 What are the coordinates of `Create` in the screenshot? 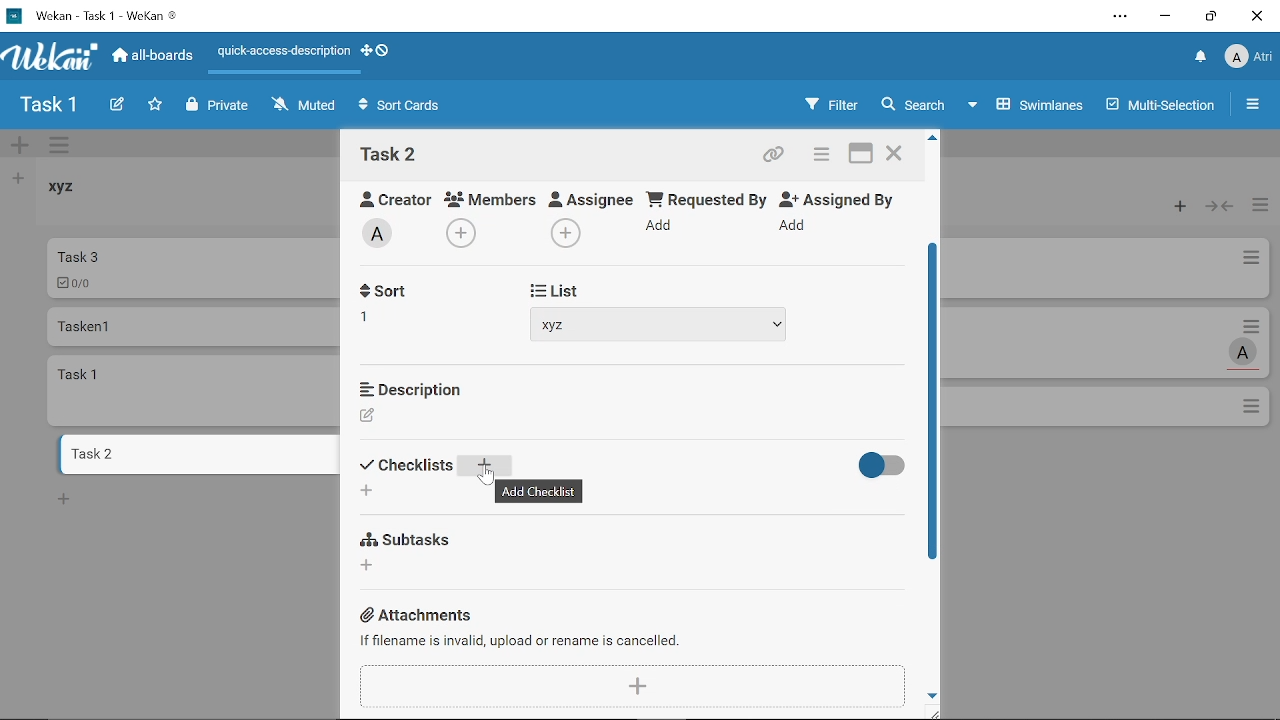 It's located at (116, 106).